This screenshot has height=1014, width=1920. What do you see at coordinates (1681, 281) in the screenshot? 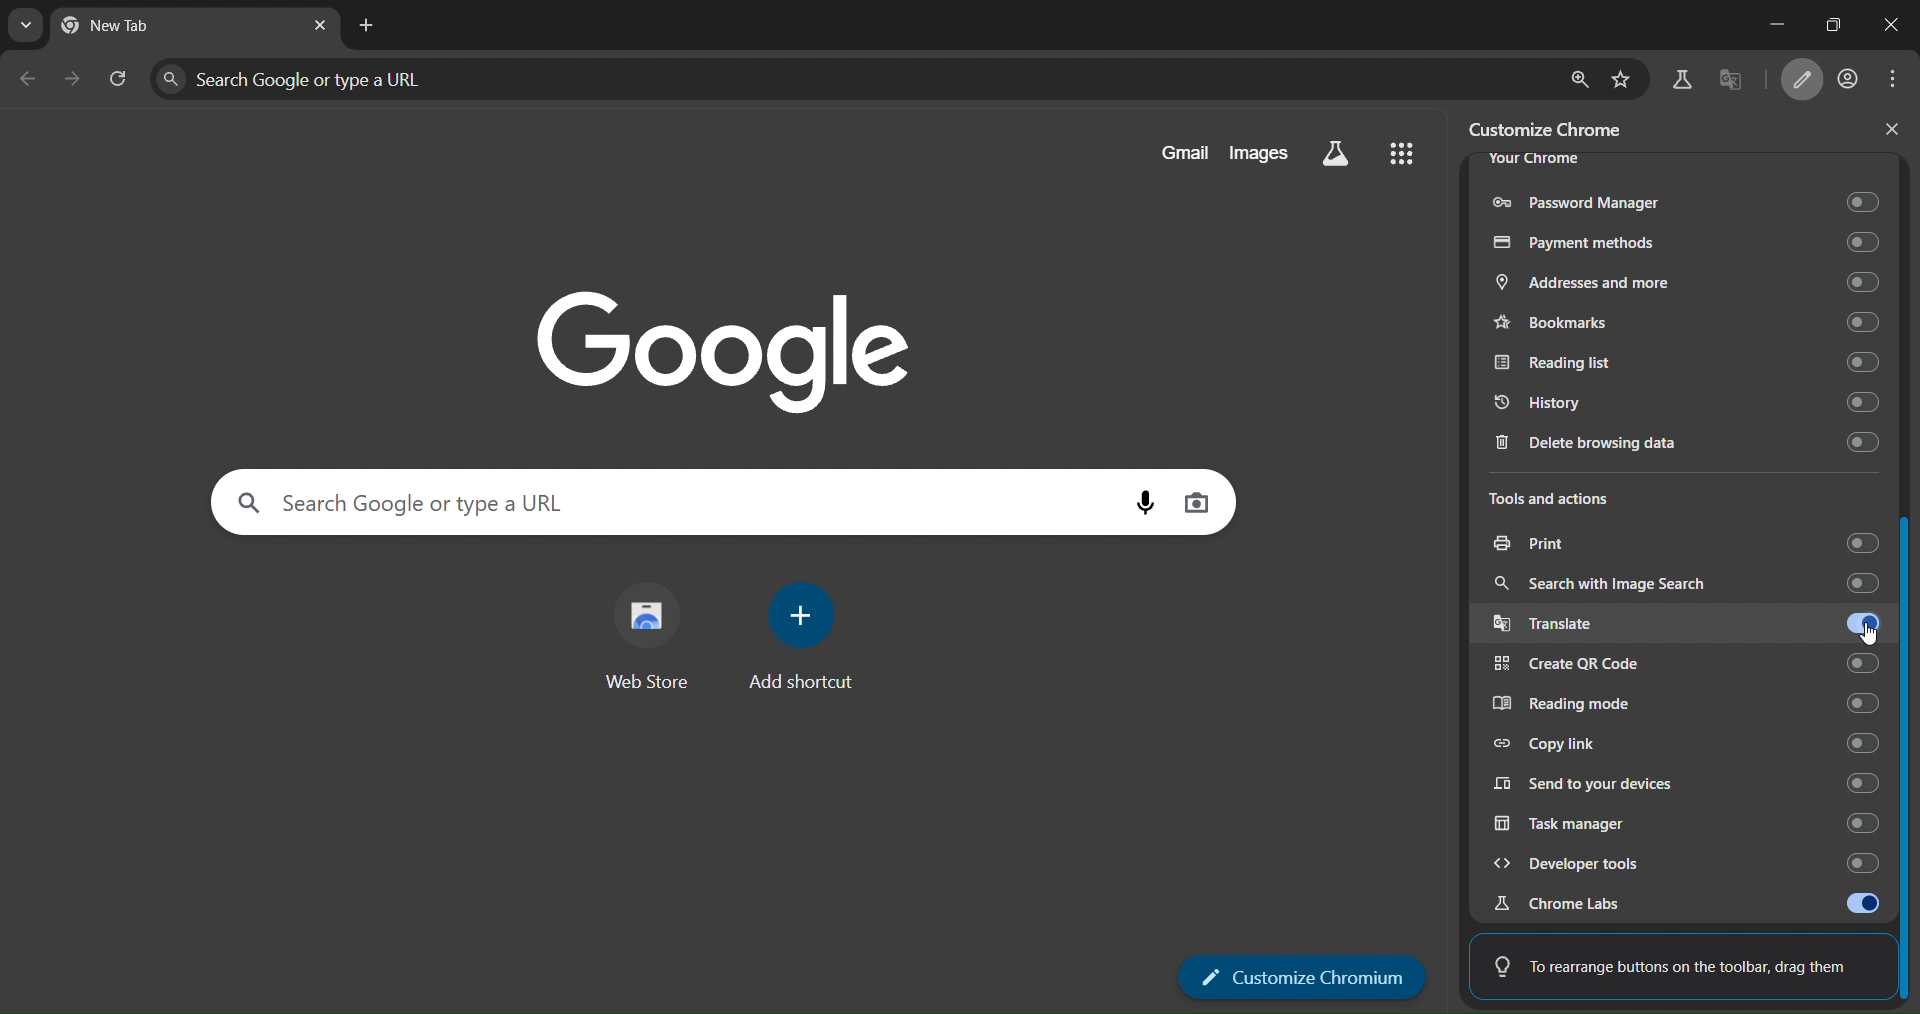
I see `addresses and more` at bounding box center [1681, 281].